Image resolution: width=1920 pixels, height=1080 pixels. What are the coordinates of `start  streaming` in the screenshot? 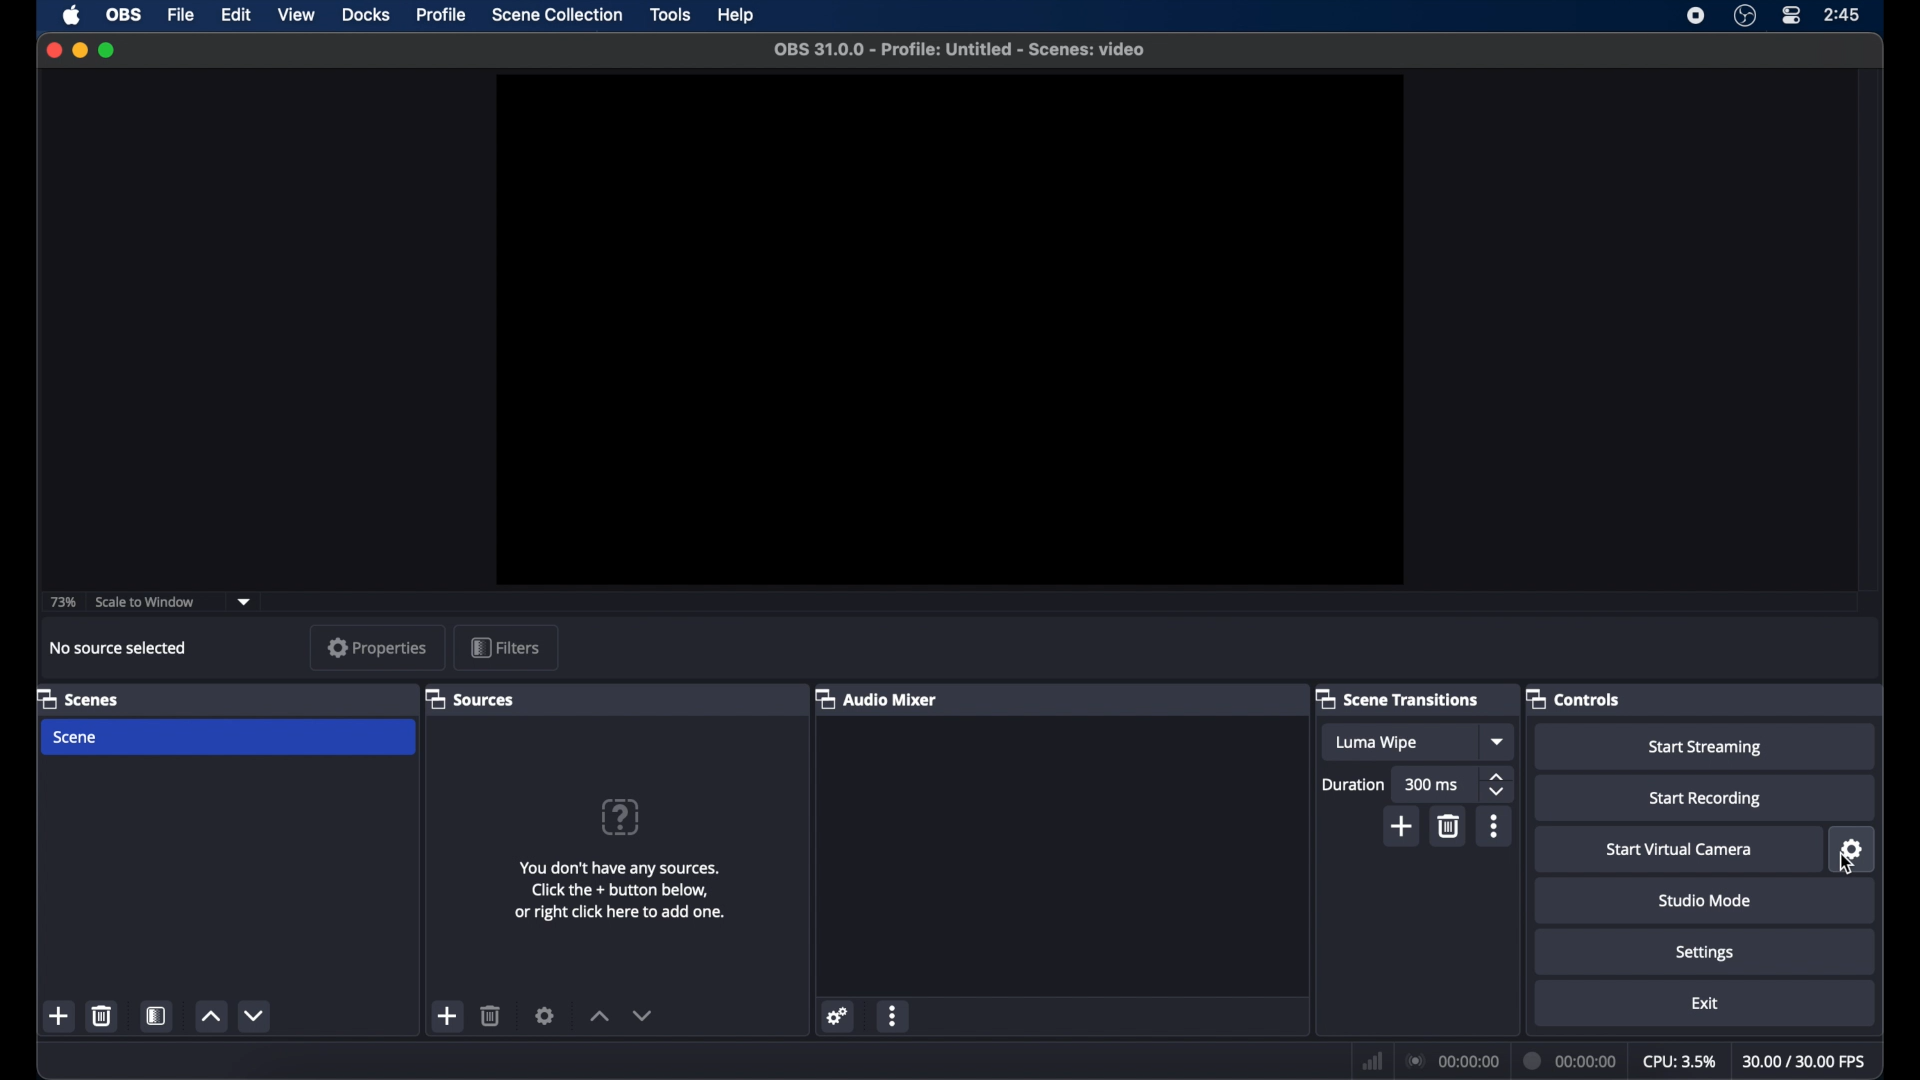 It's located at (1706, 748).